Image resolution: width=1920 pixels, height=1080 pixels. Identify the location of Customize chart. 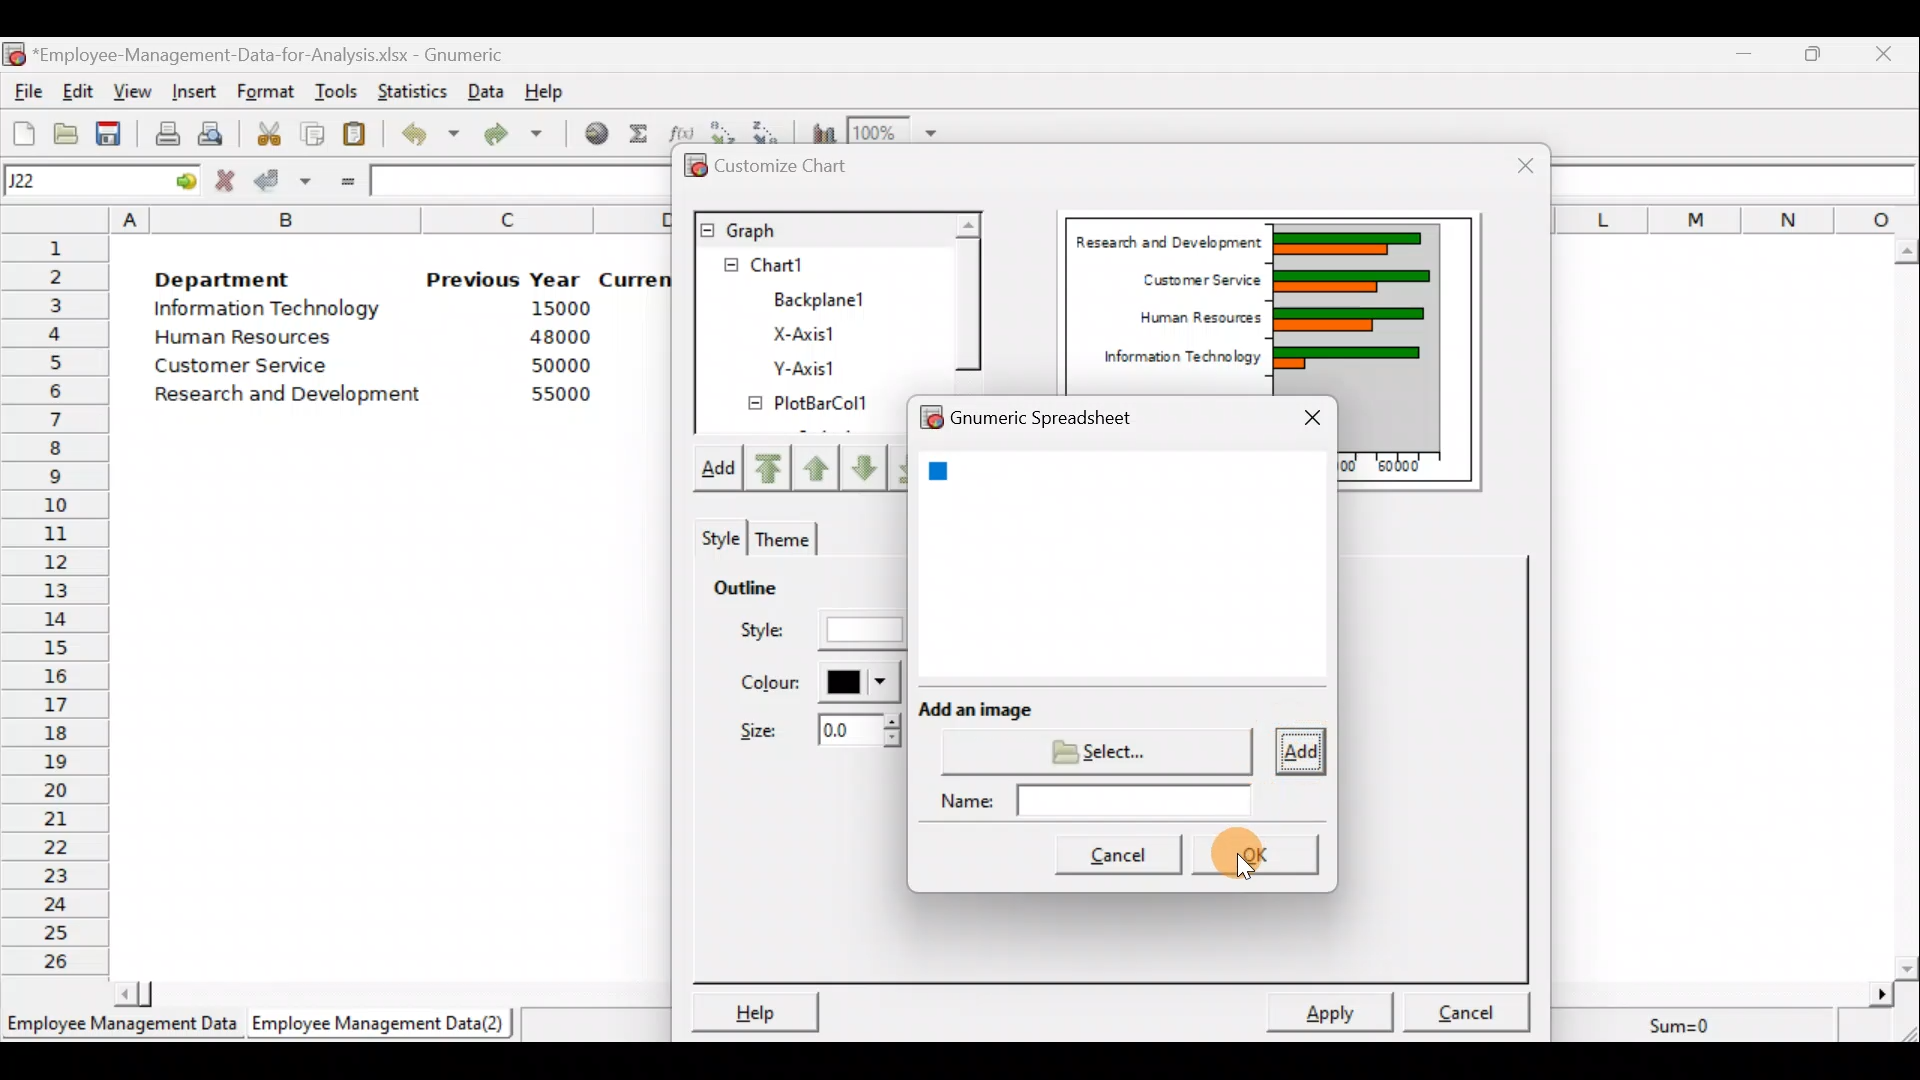
(780, 167).